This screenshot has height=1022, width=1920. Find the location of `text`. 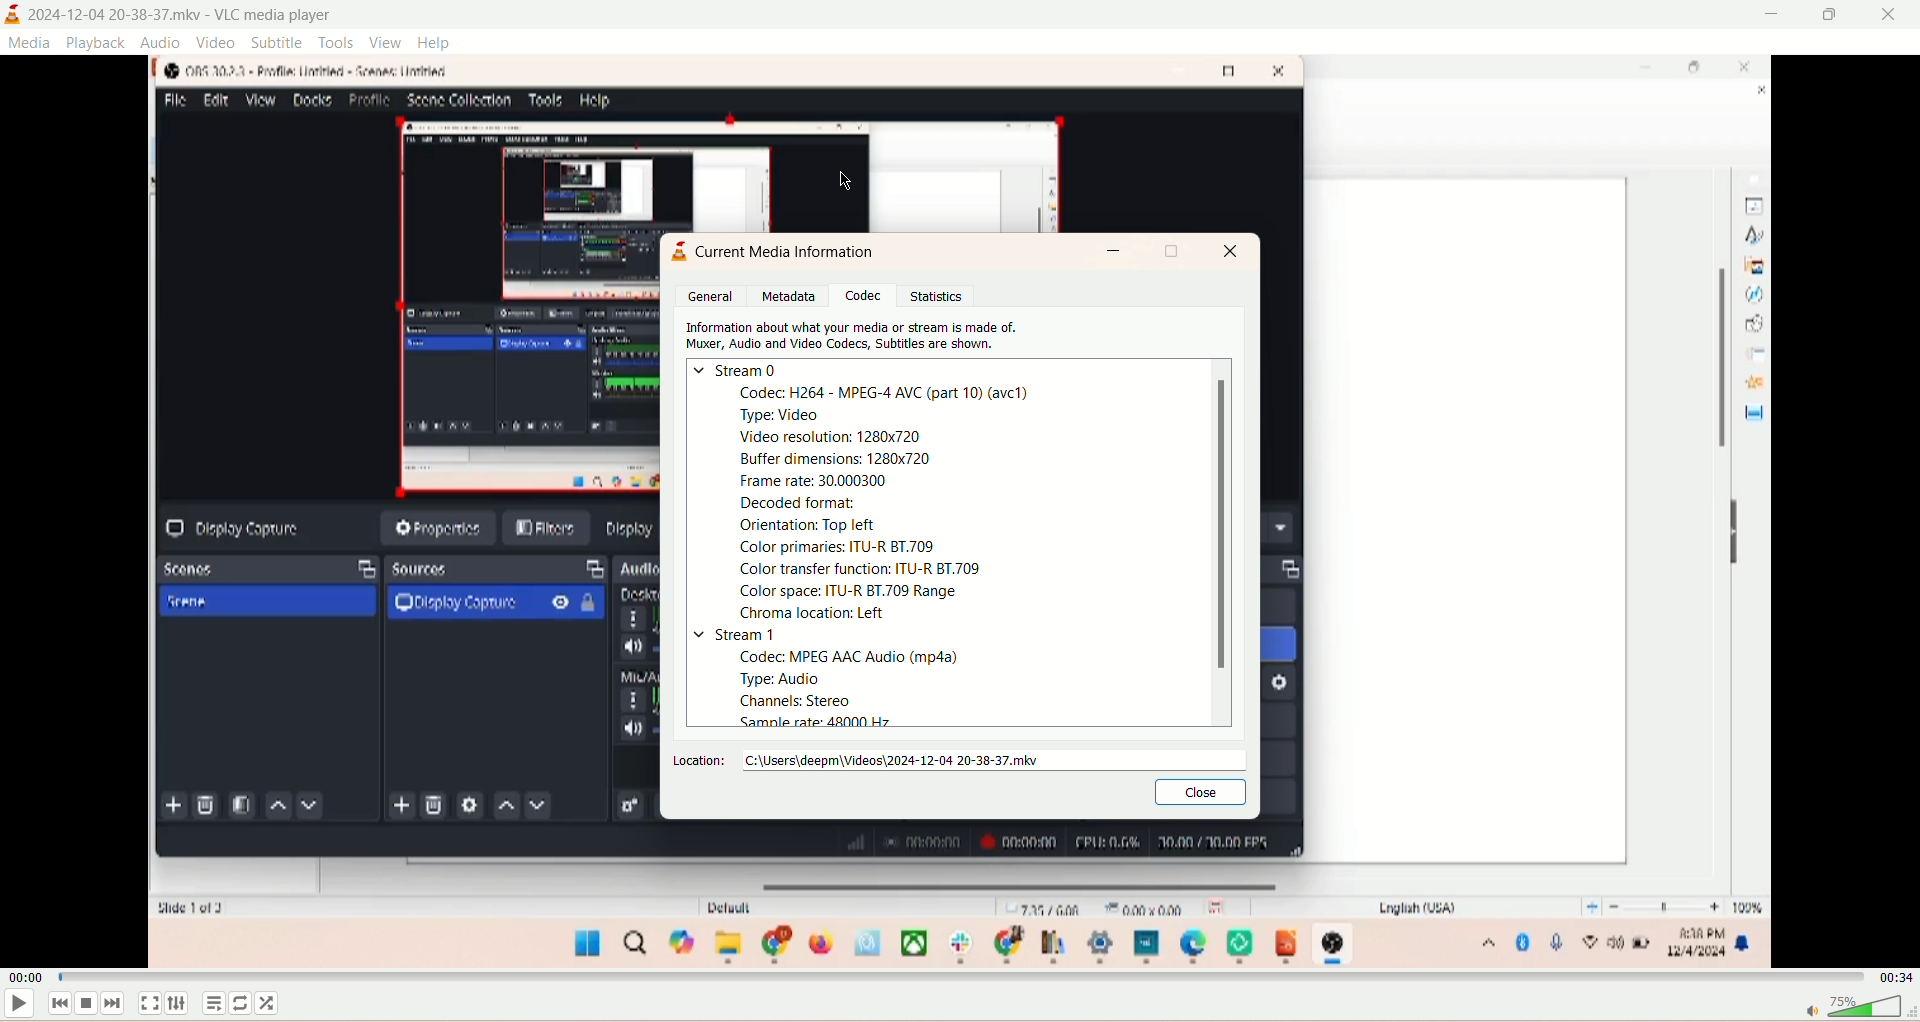

text is located at coordinates (859, 337).